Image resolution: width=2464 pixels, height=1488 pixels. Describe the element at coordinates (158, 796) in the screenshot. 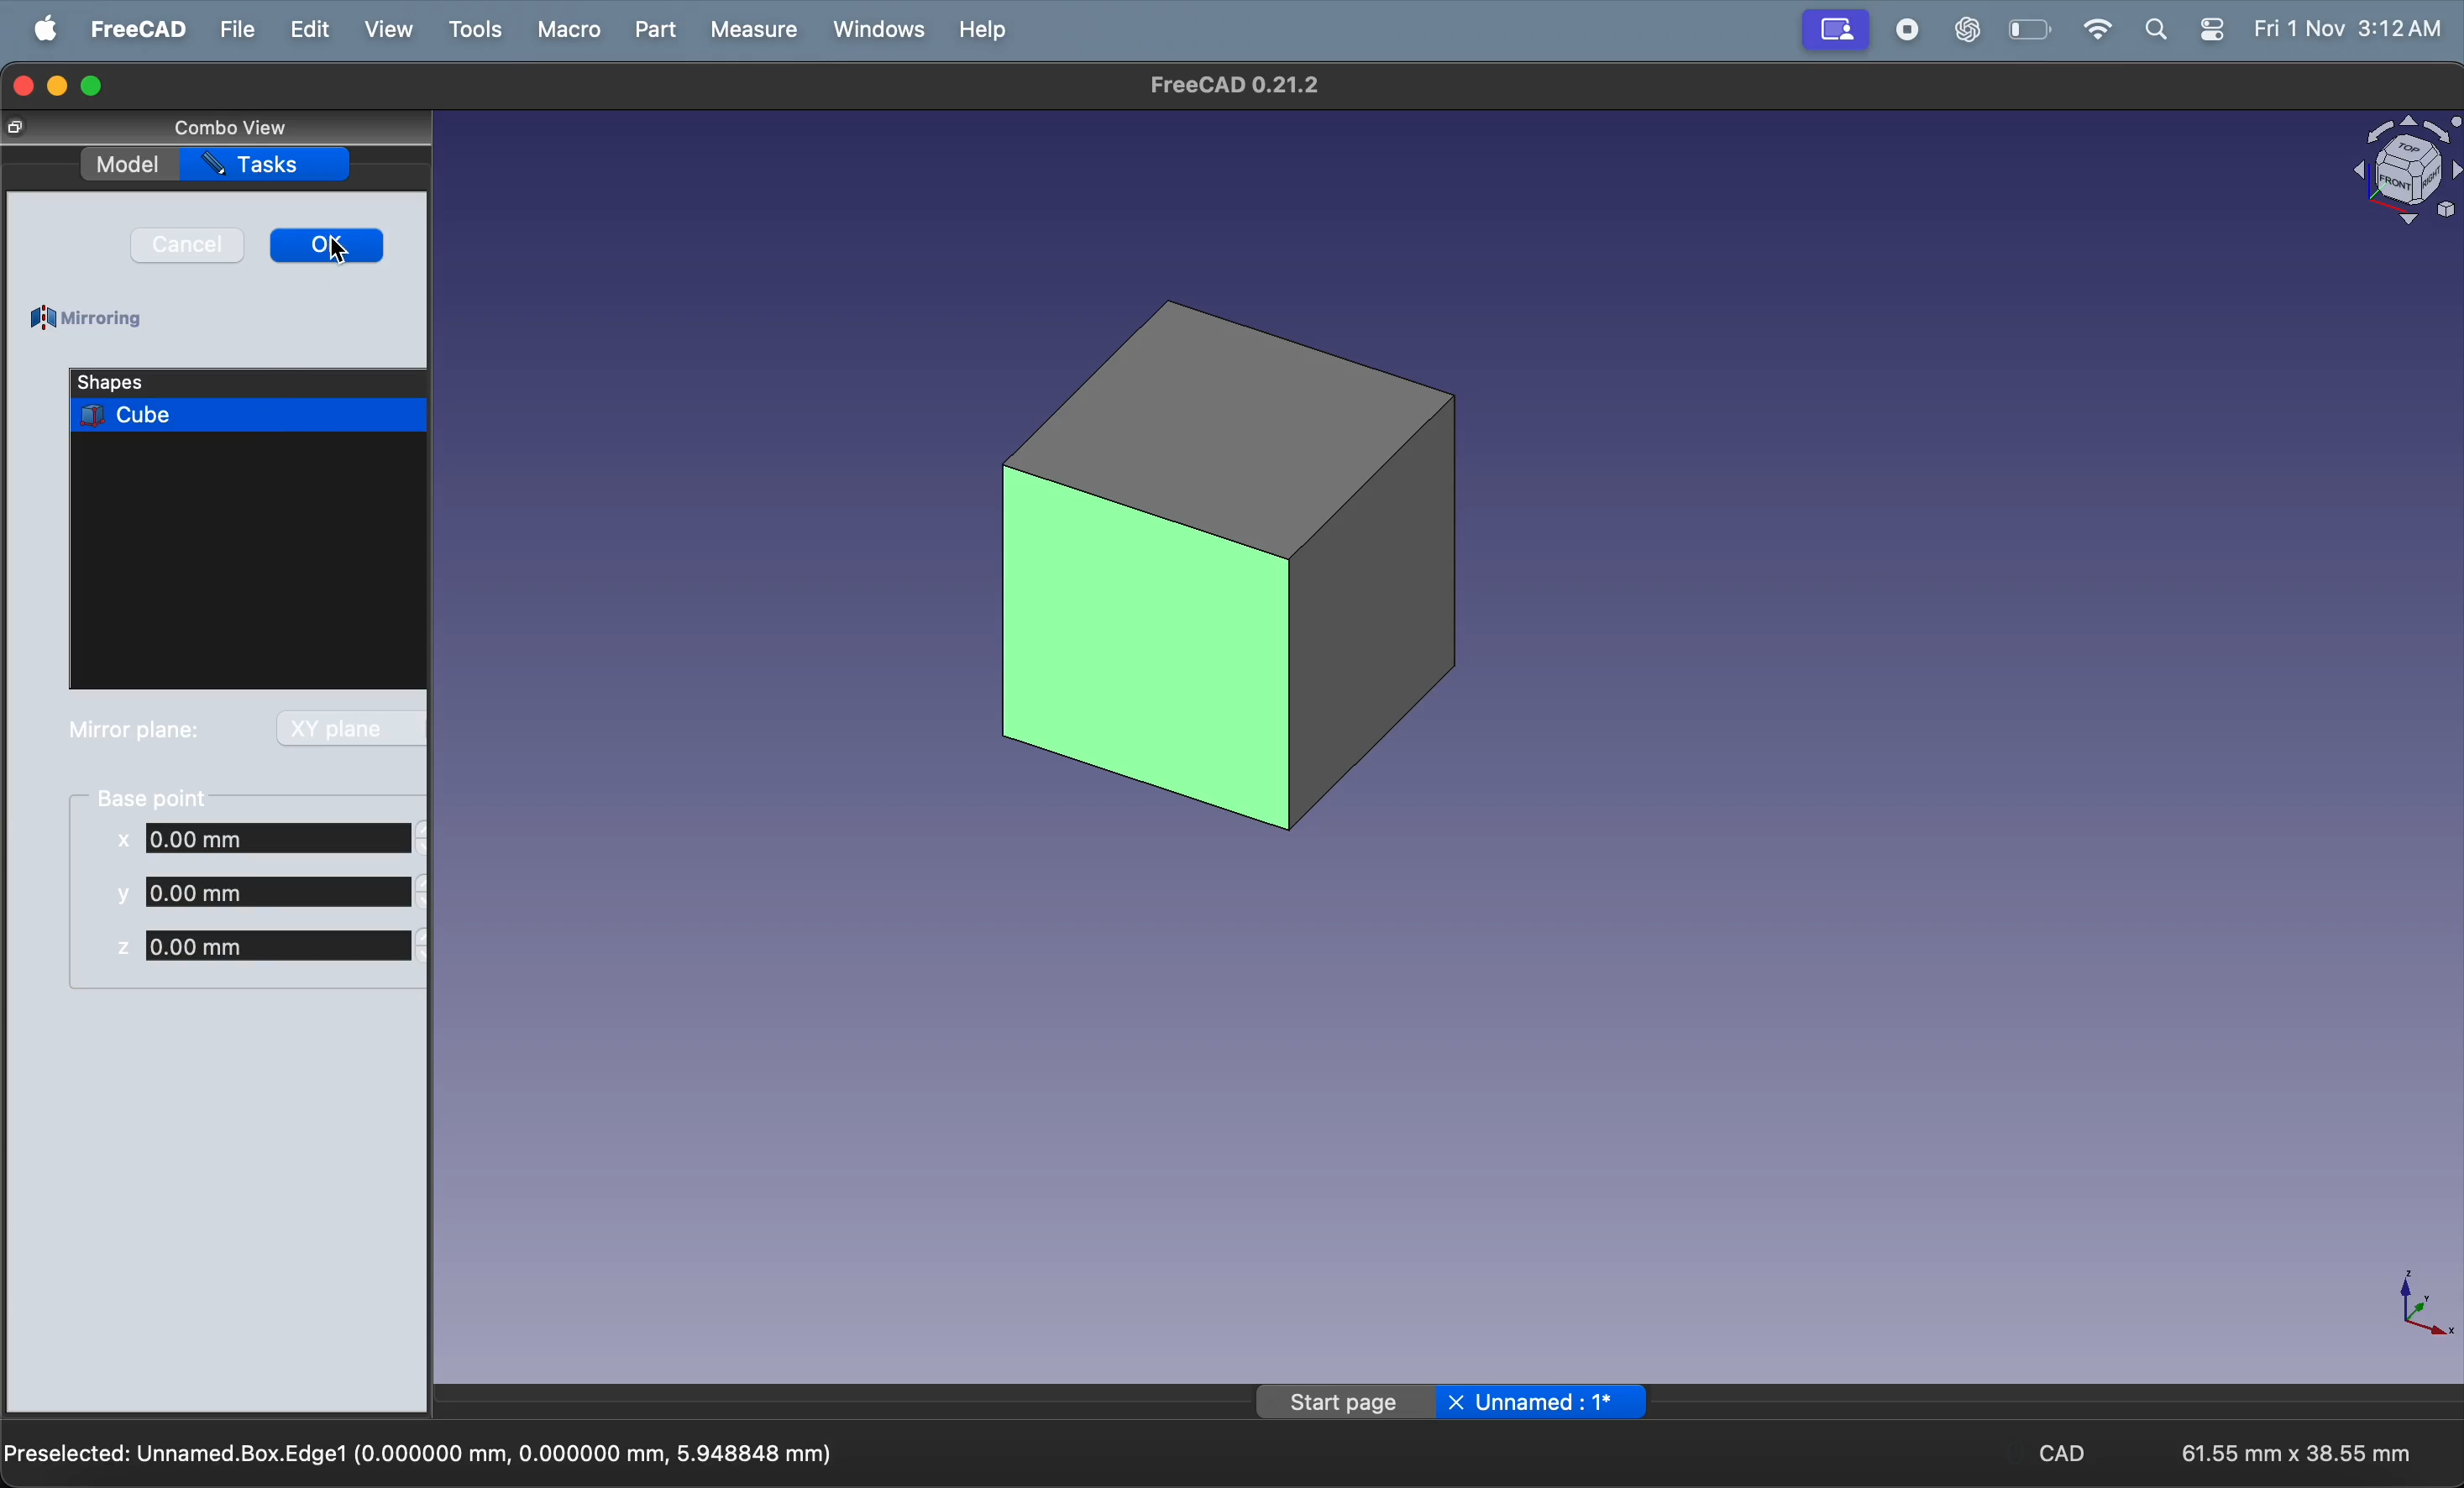

I see `base point` at that location.